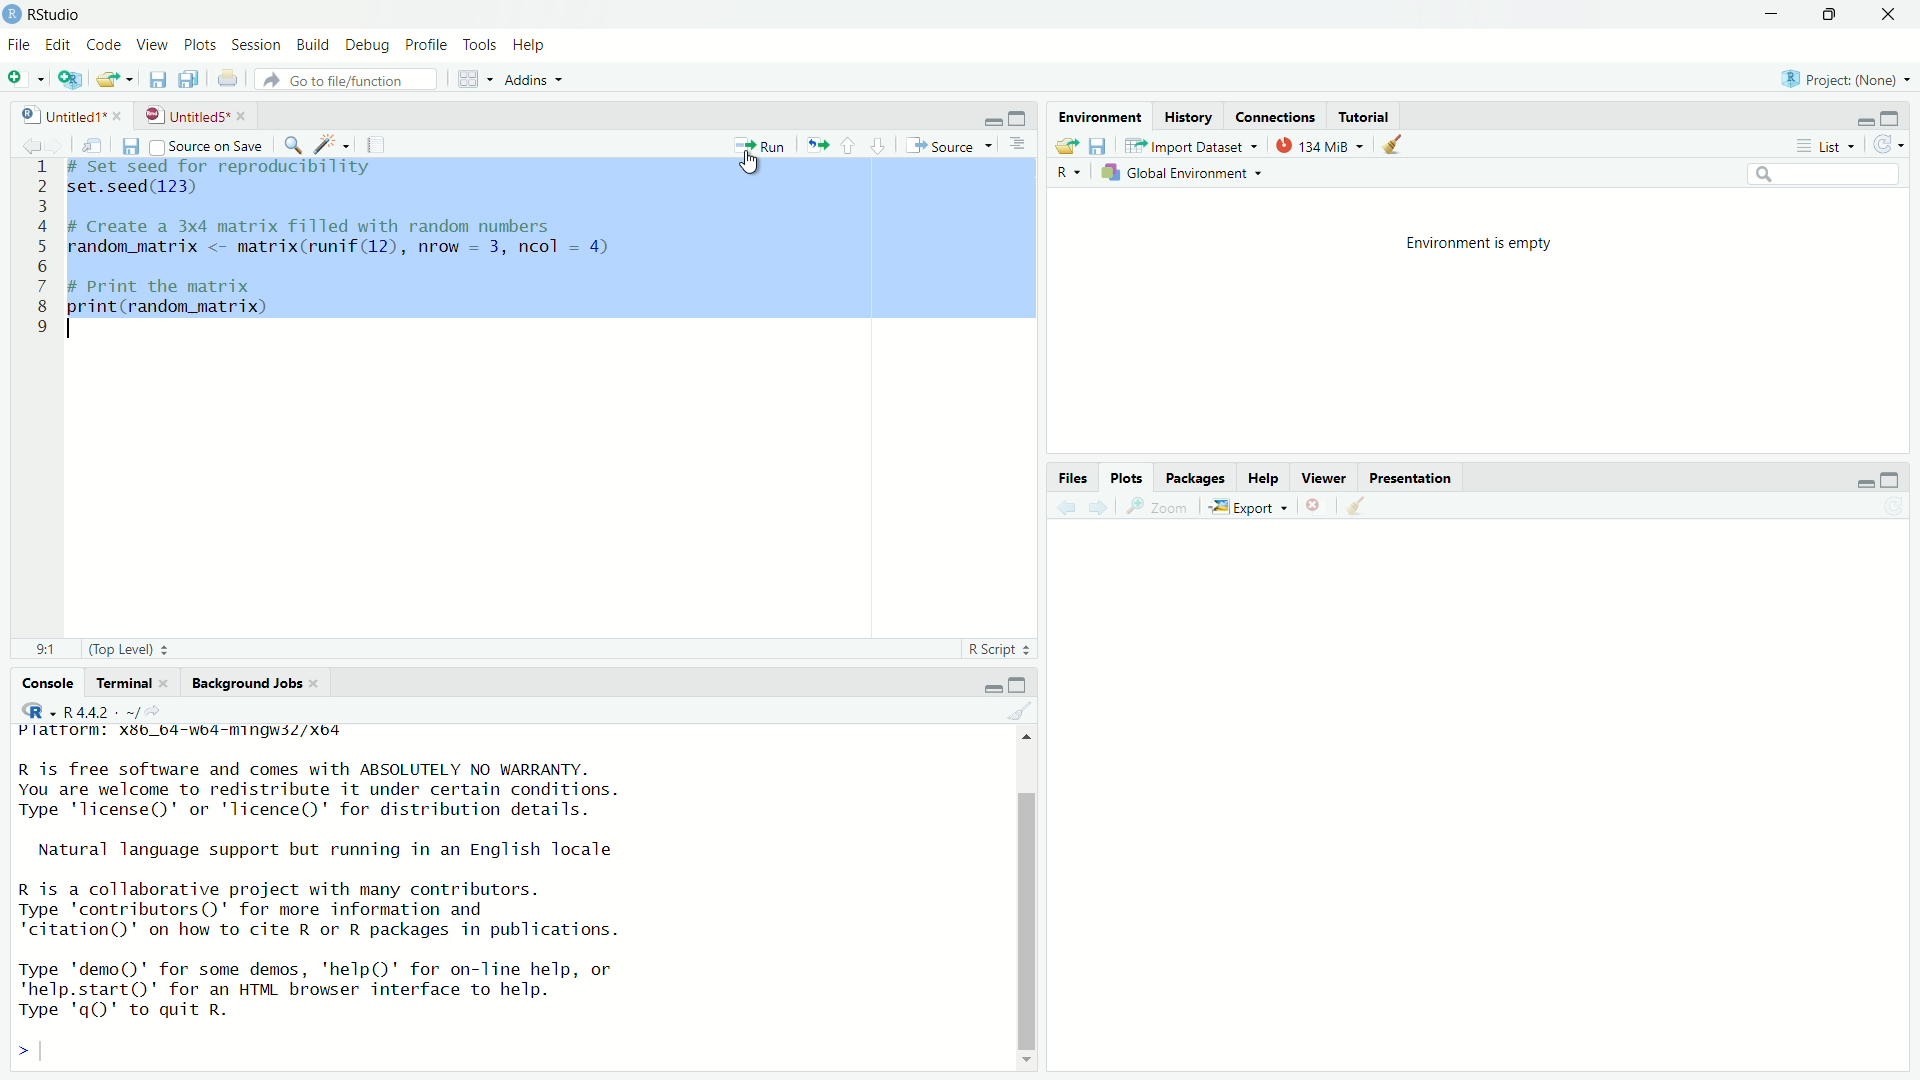 The image size is (1920, 1080). I want to click on Edit, so click(60, 47).